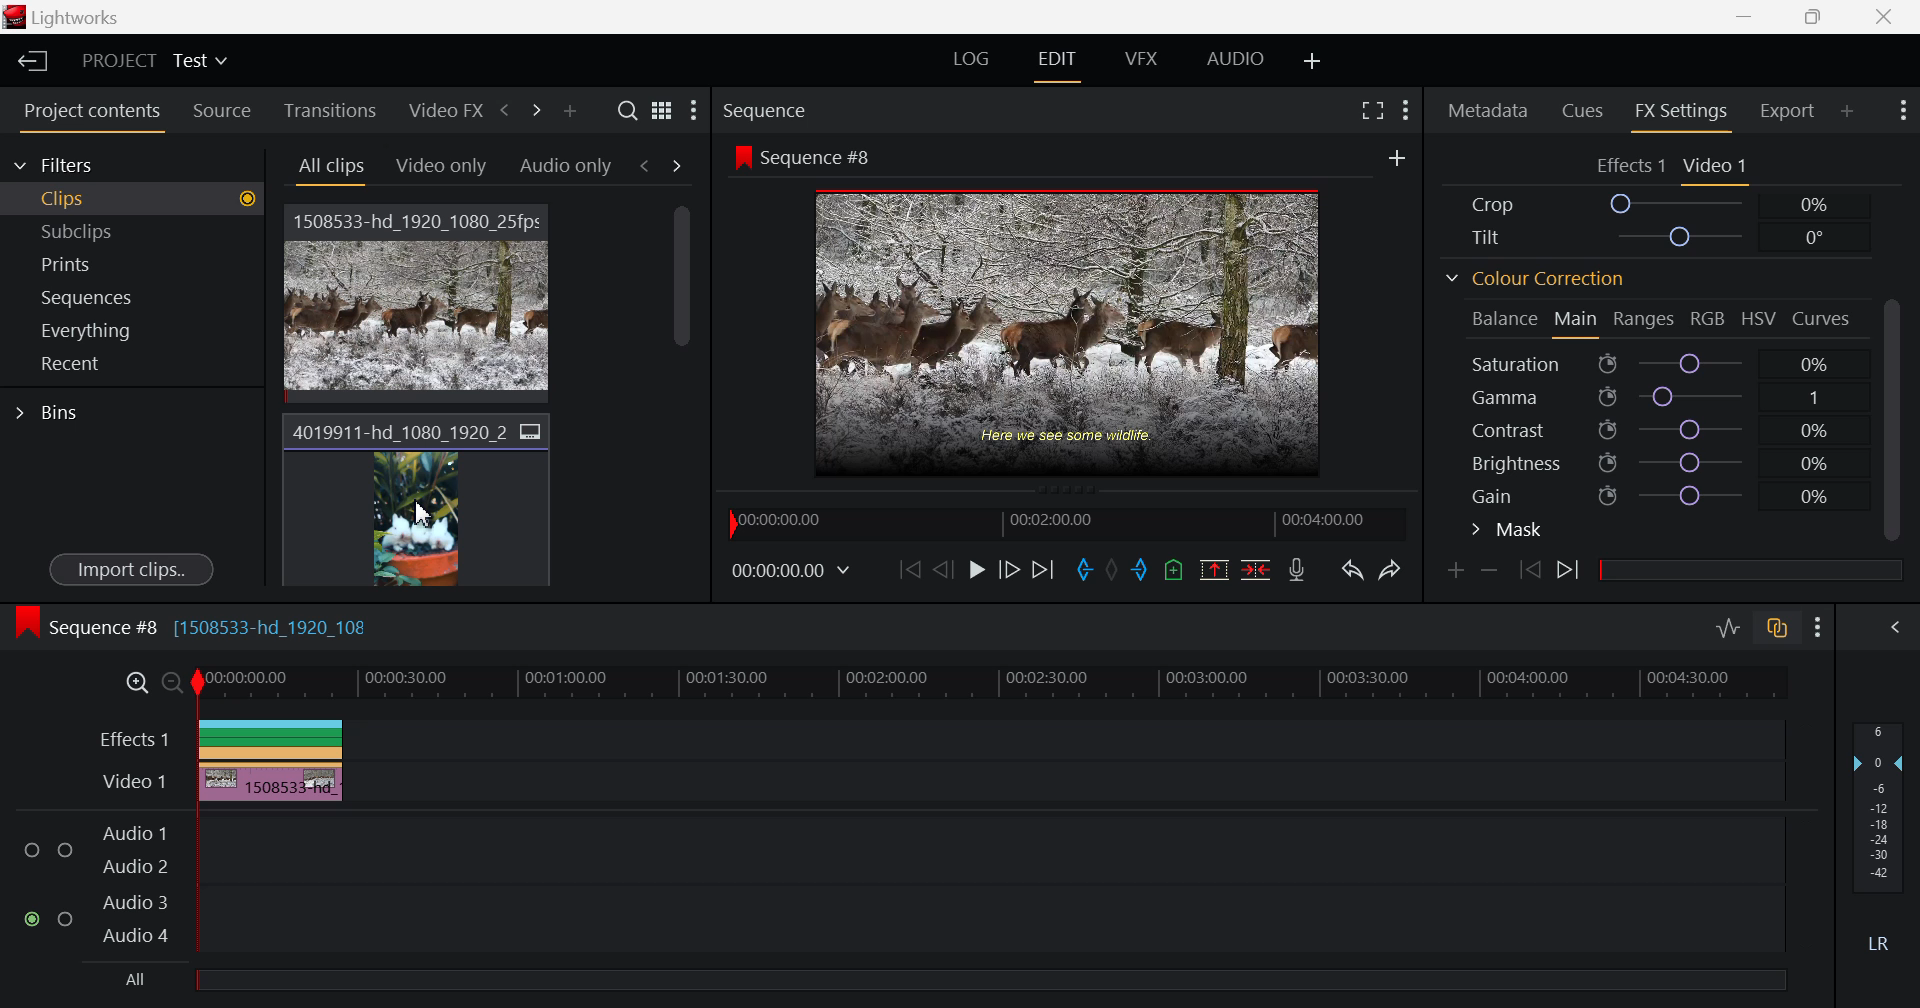  Describe the element at coordinates (137, 198) in the screenshot. I see `Clips Tab Open` at that location.